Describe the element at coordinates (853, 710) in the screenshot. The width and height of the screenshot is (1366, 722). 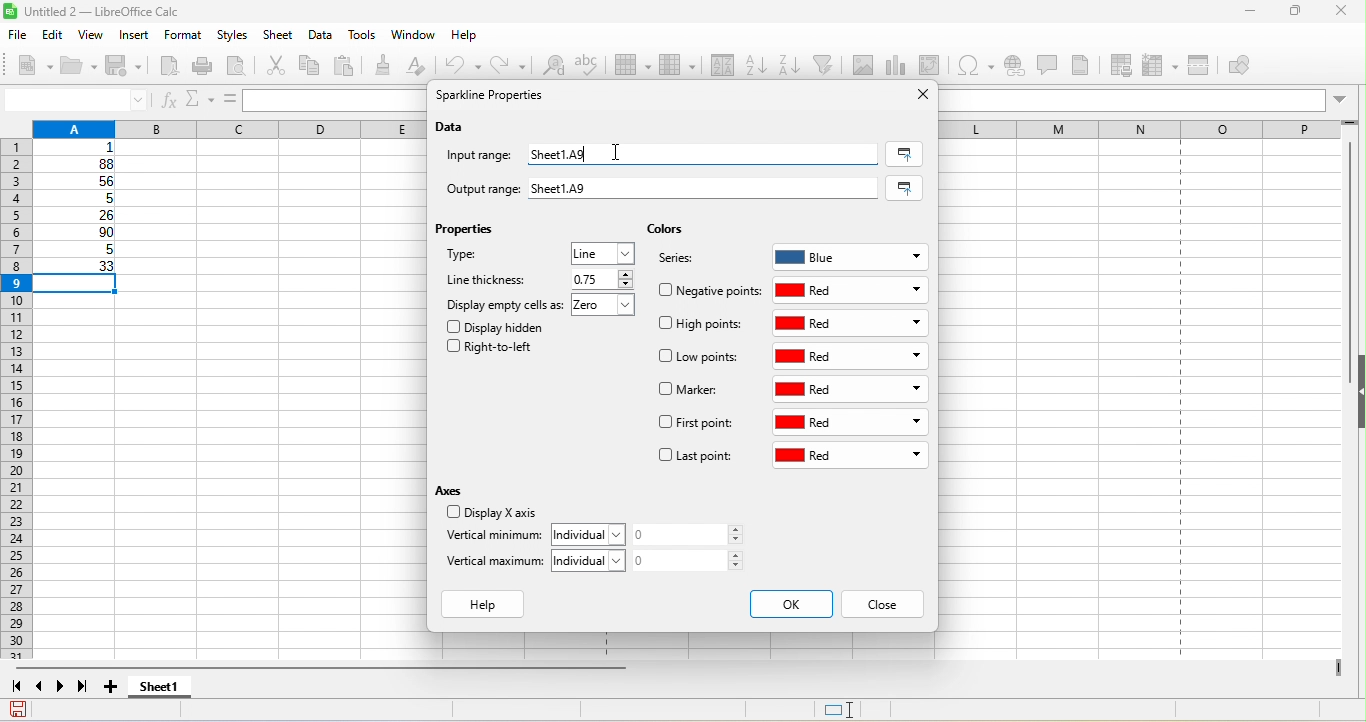
I see `standard selection` at that location.